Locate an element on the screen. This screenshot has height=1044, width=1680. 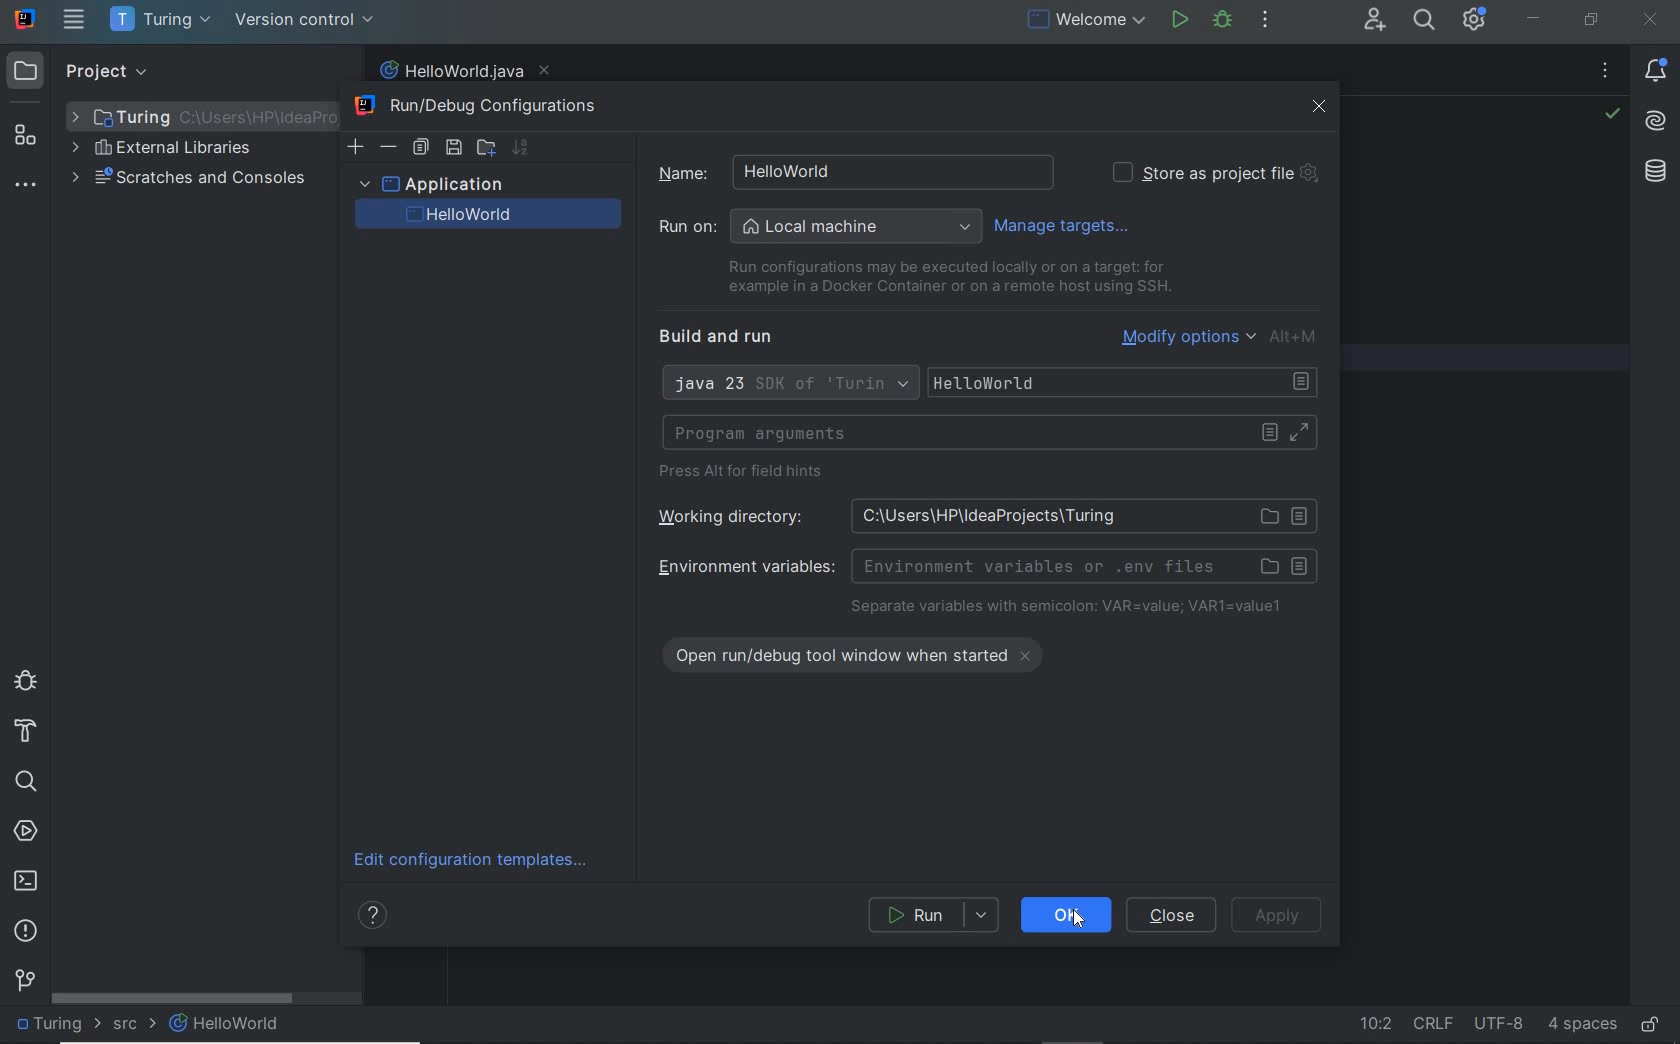
search everywhere is located at coordinates (1425, 22).